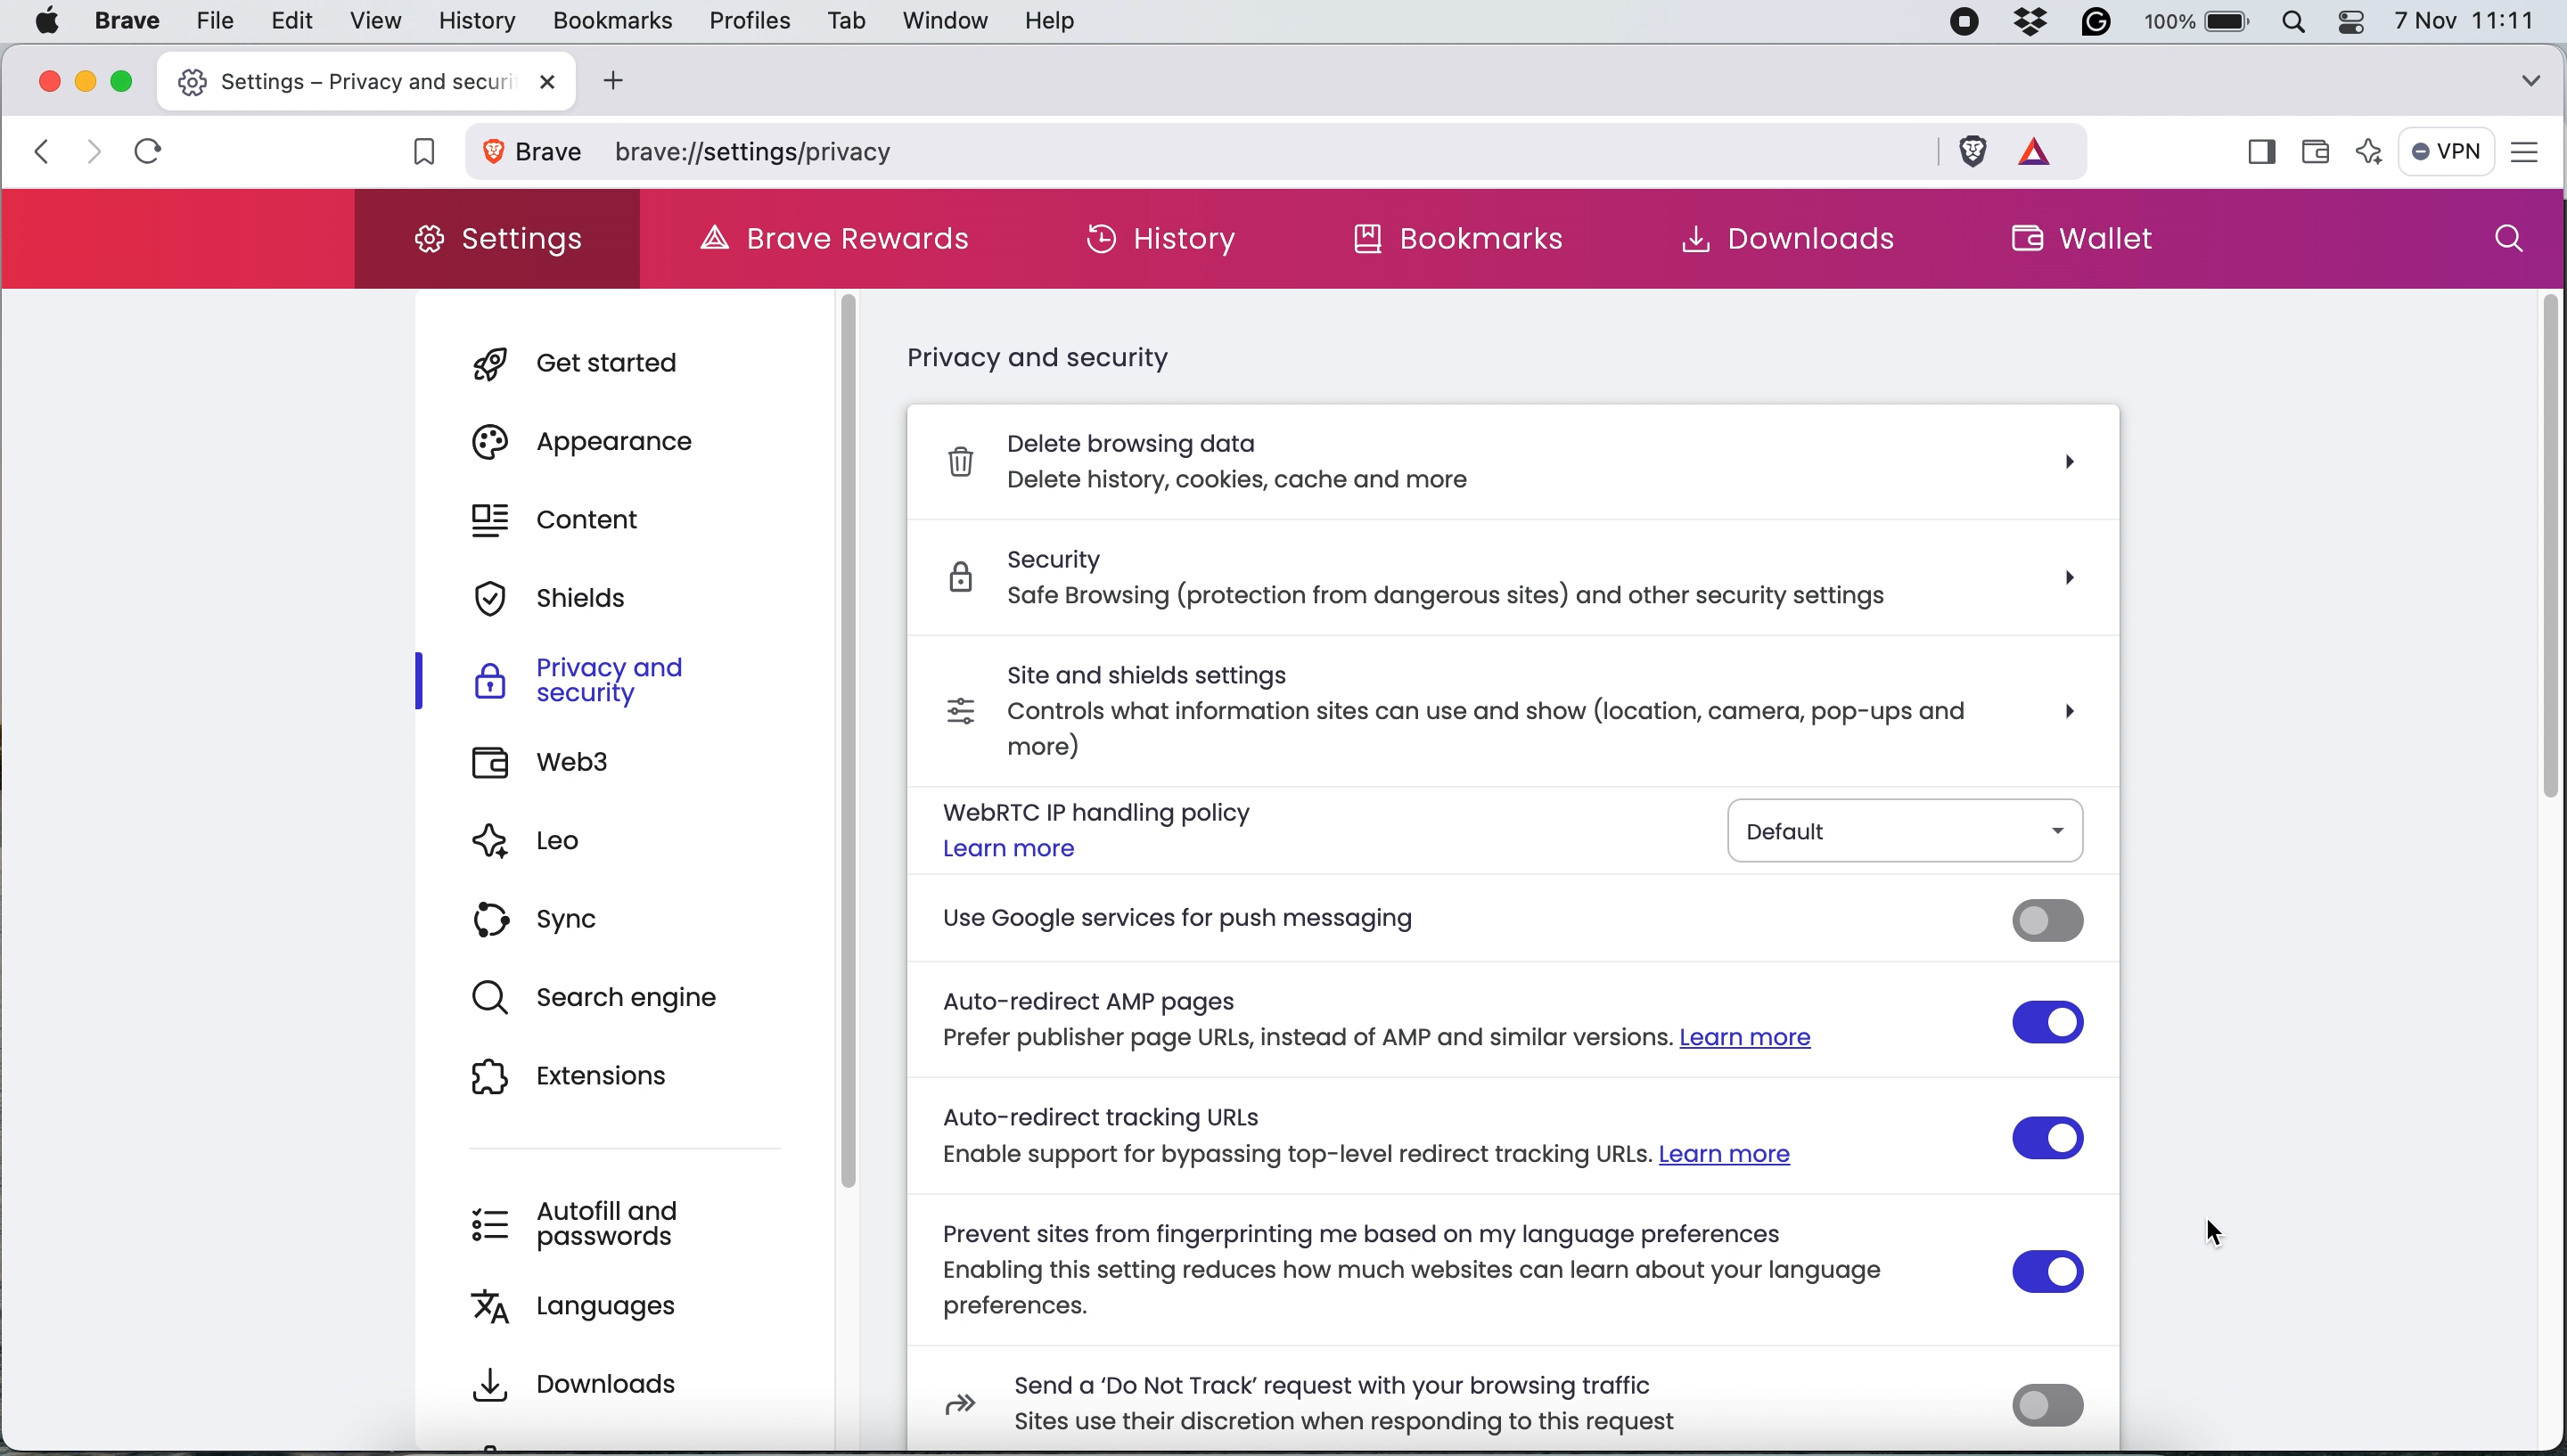 The width and height of the screenshot is (2567, 1456). I want to click on get started, so click(606, 361).